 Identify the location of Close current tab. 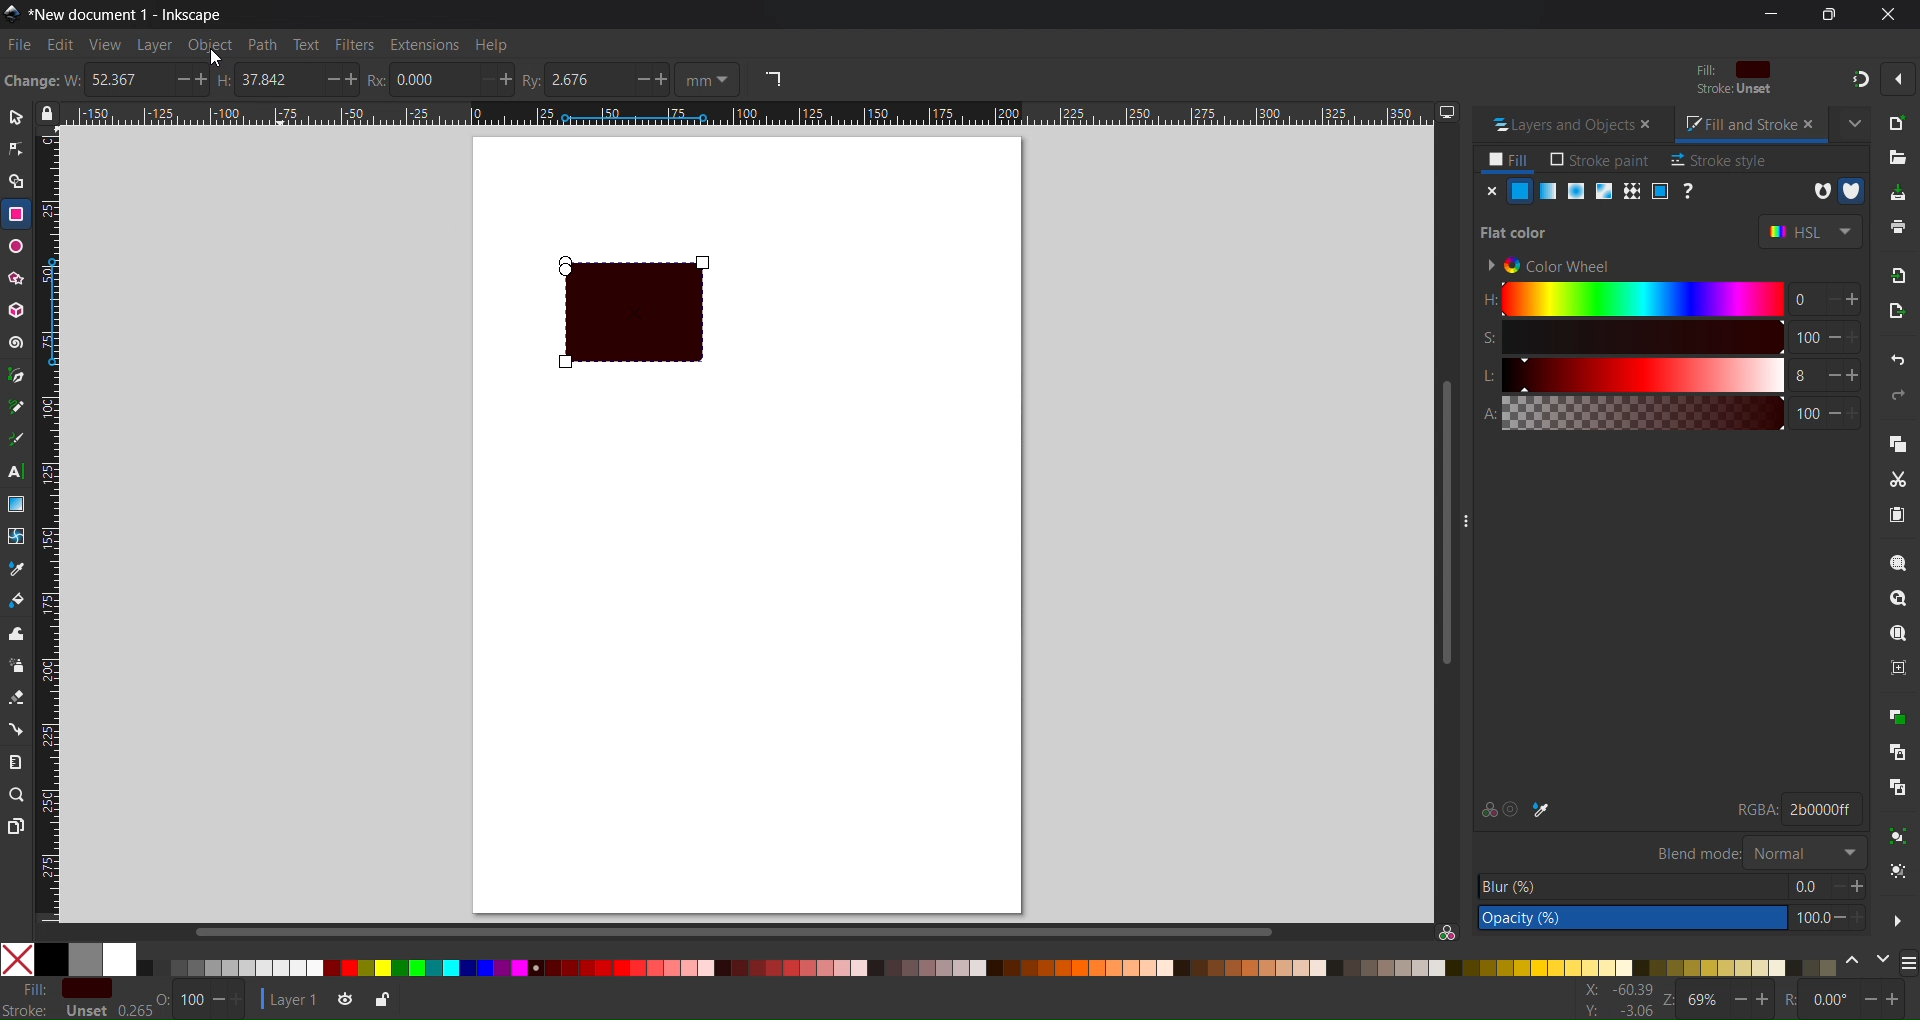
(1853, 121).